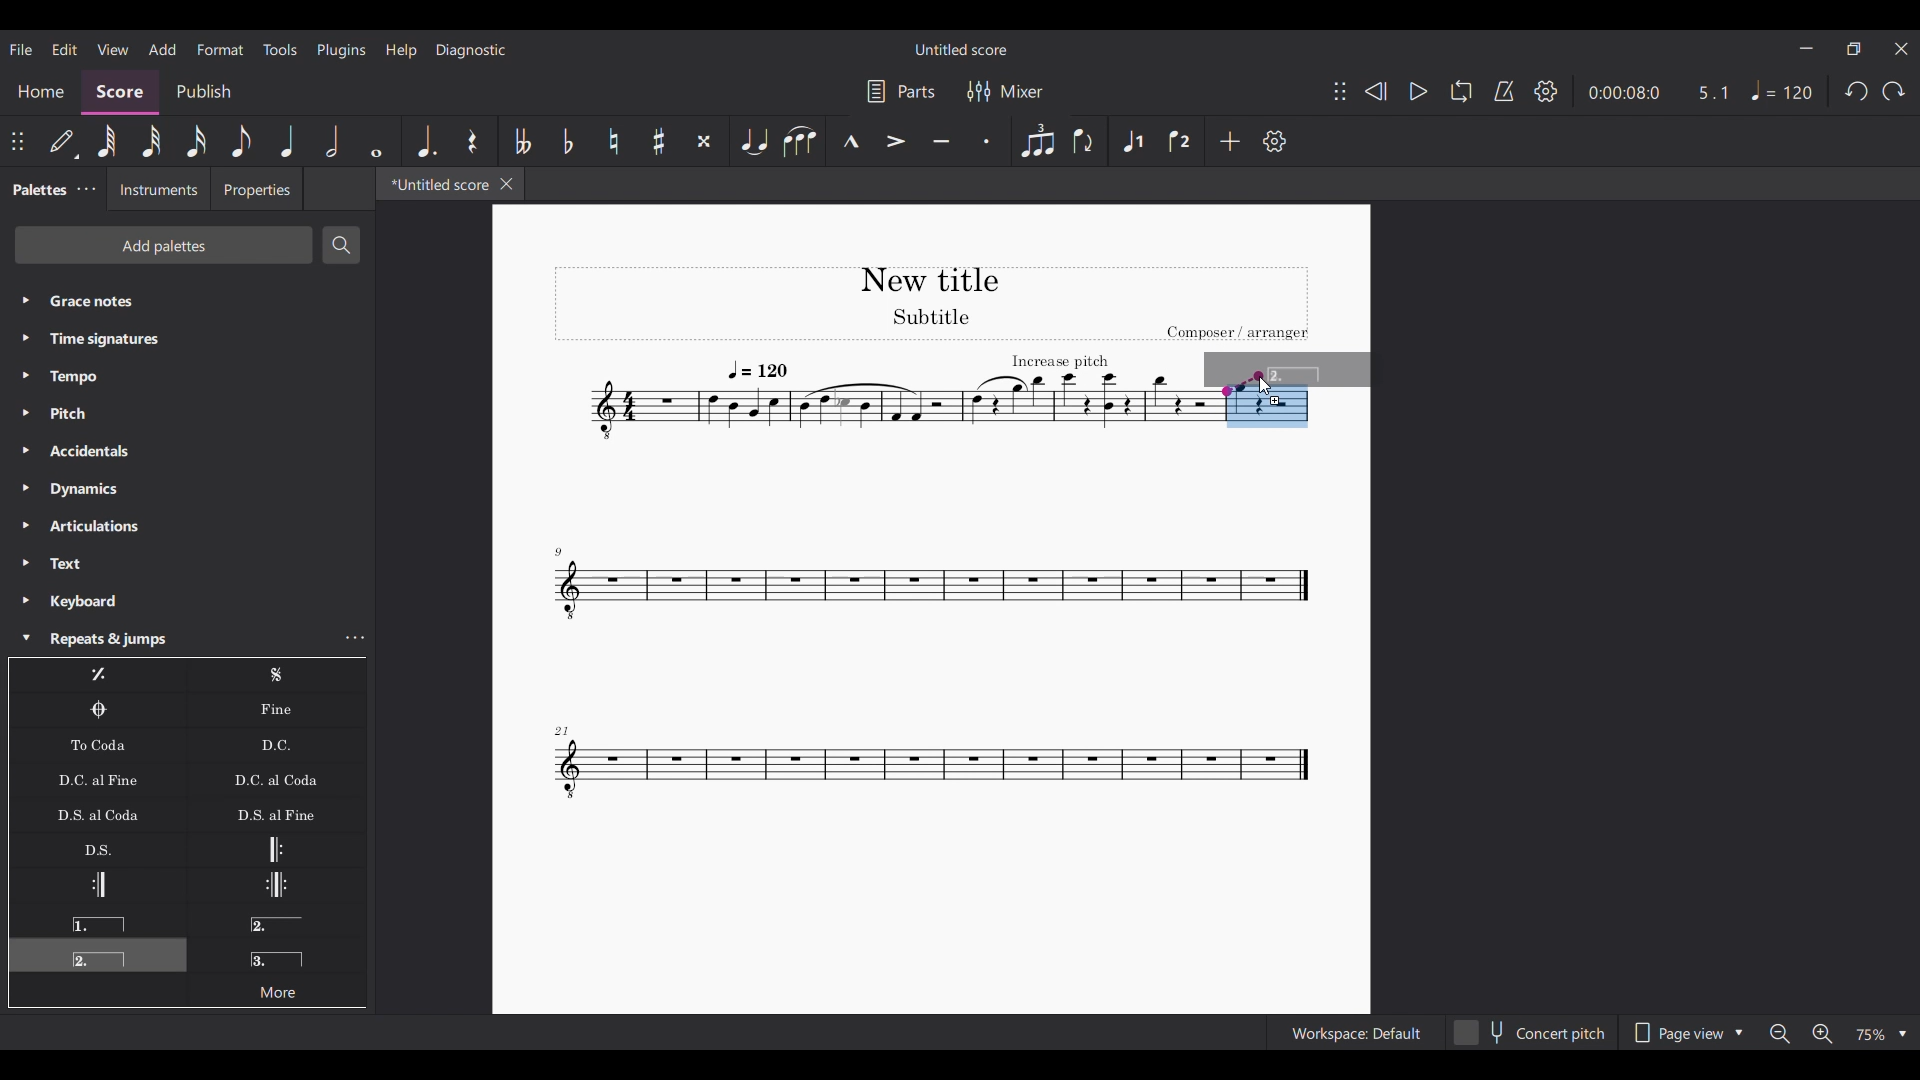 The width and height of the screenshot is (1920, 1080). I want to click on D.S. al Coda, so click(98, 814).